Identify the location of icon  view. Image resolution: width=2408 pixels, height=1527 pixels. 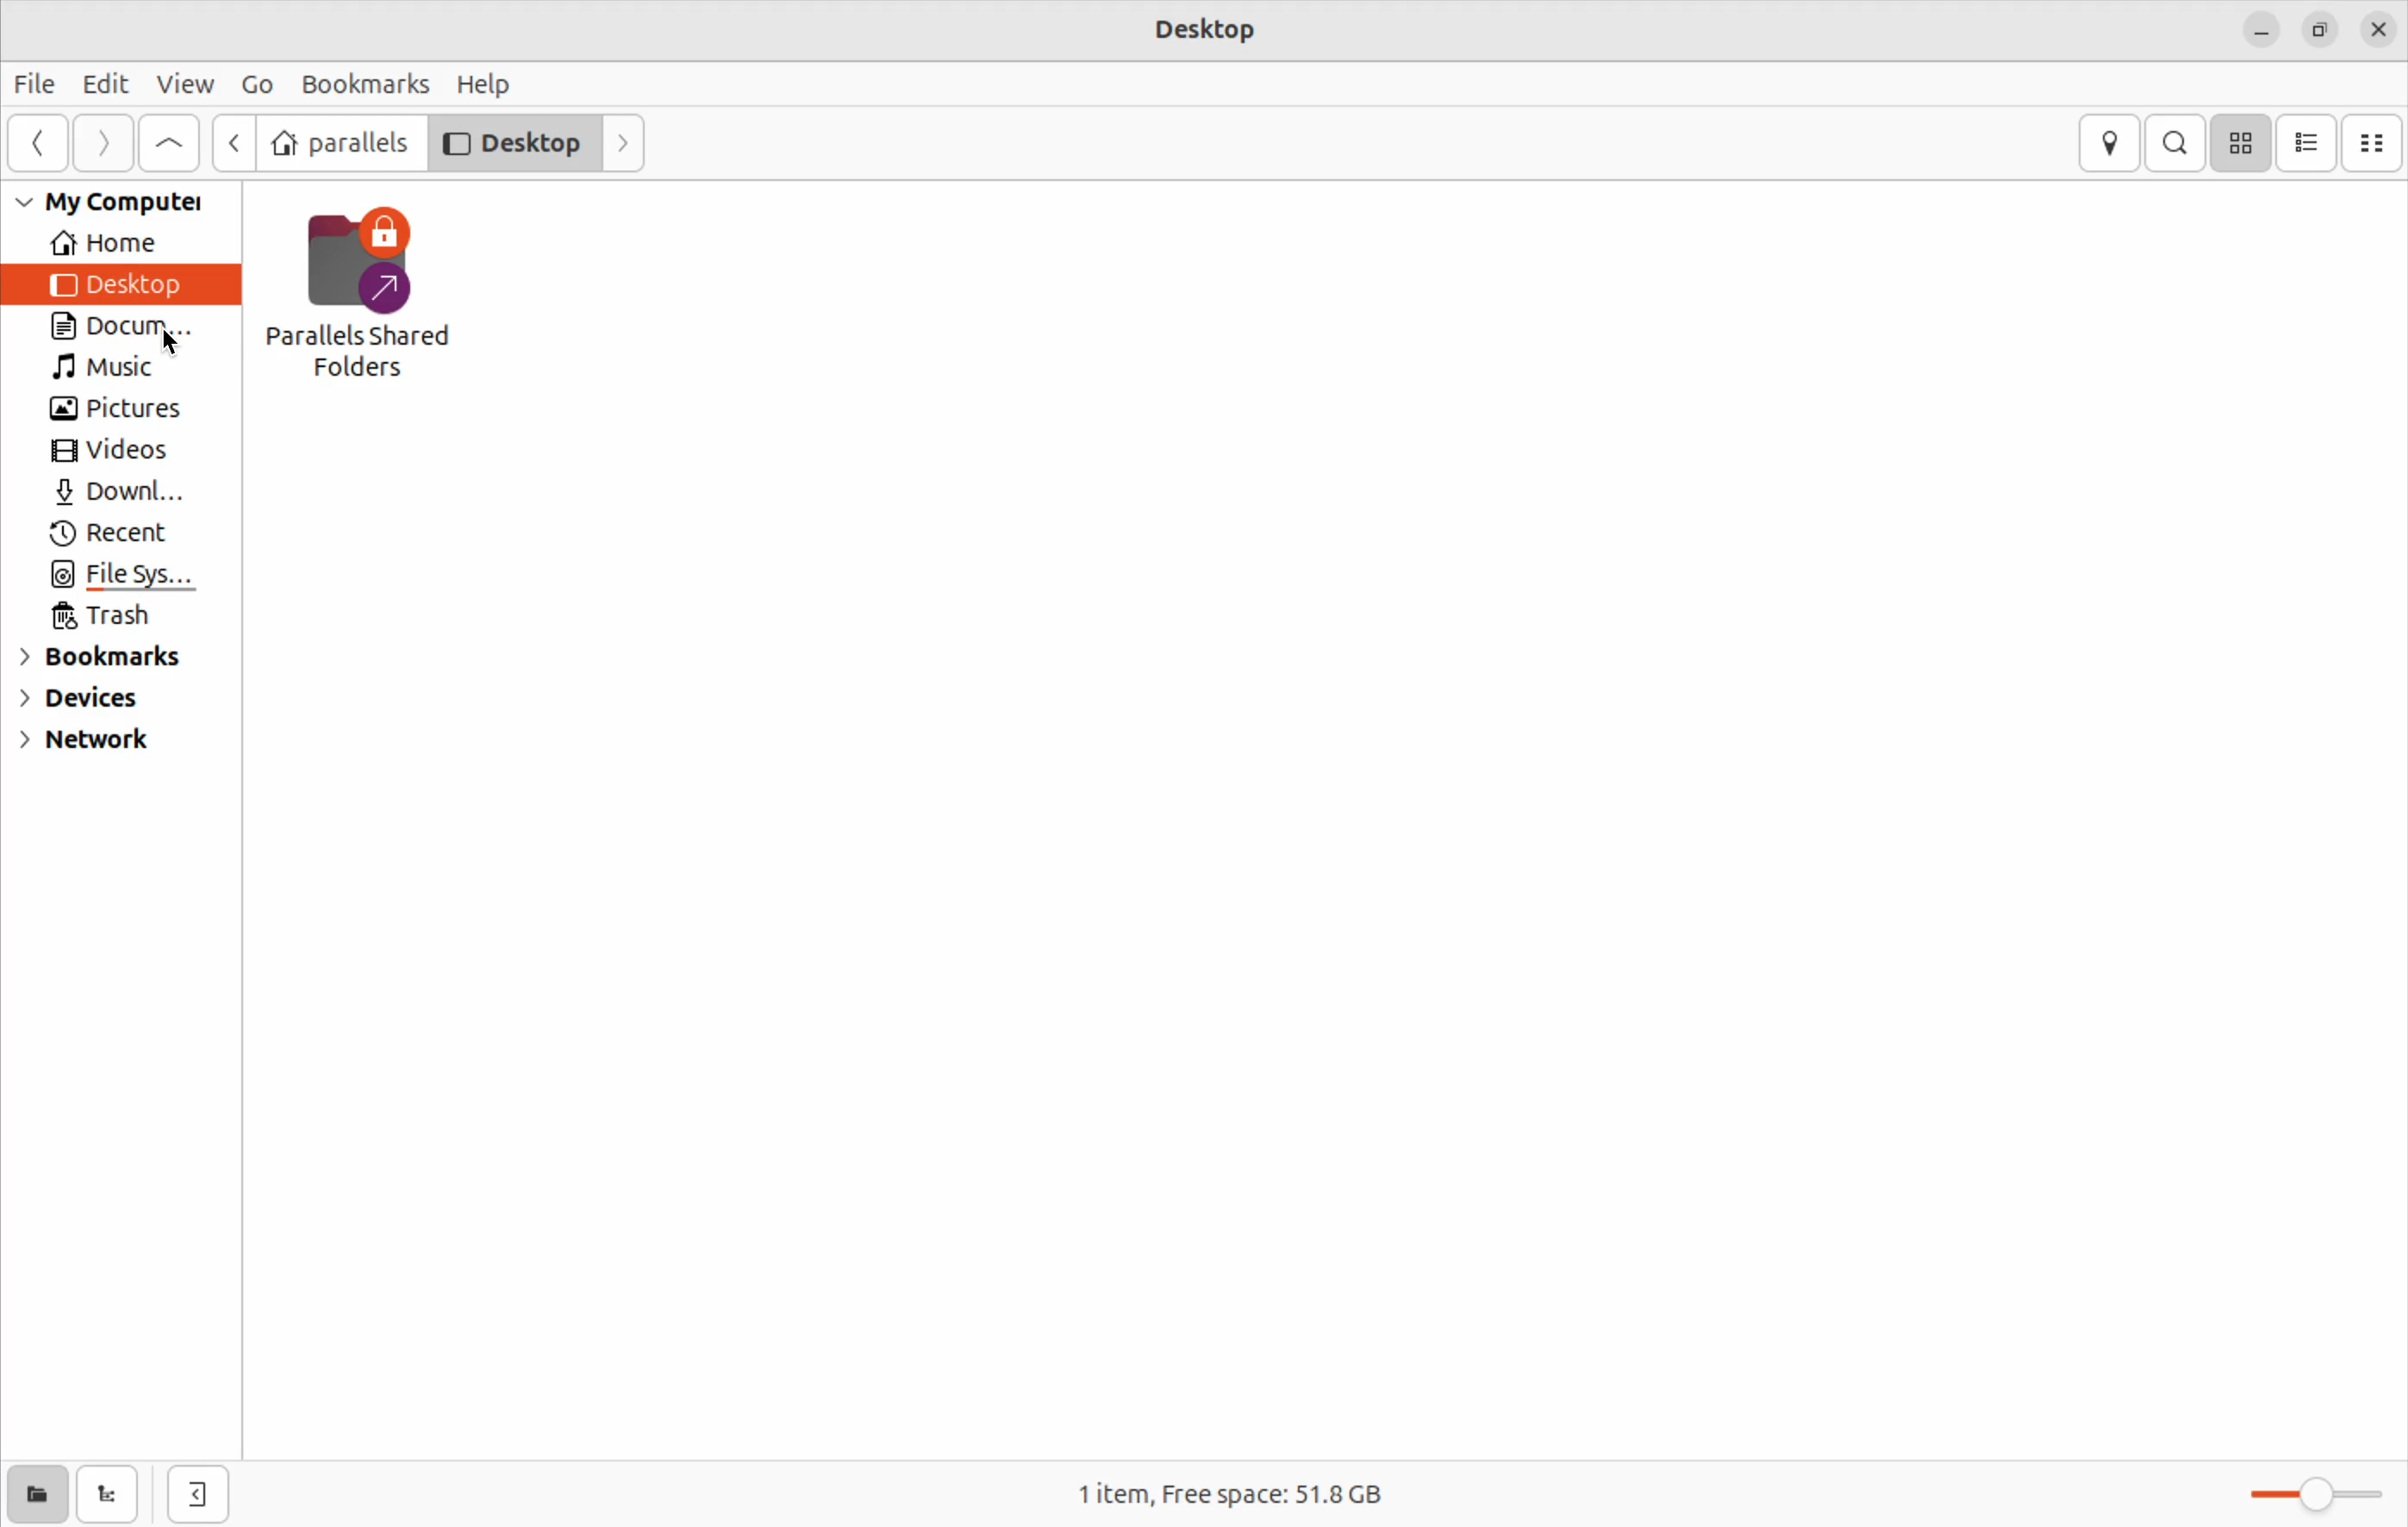
(2241, 140).